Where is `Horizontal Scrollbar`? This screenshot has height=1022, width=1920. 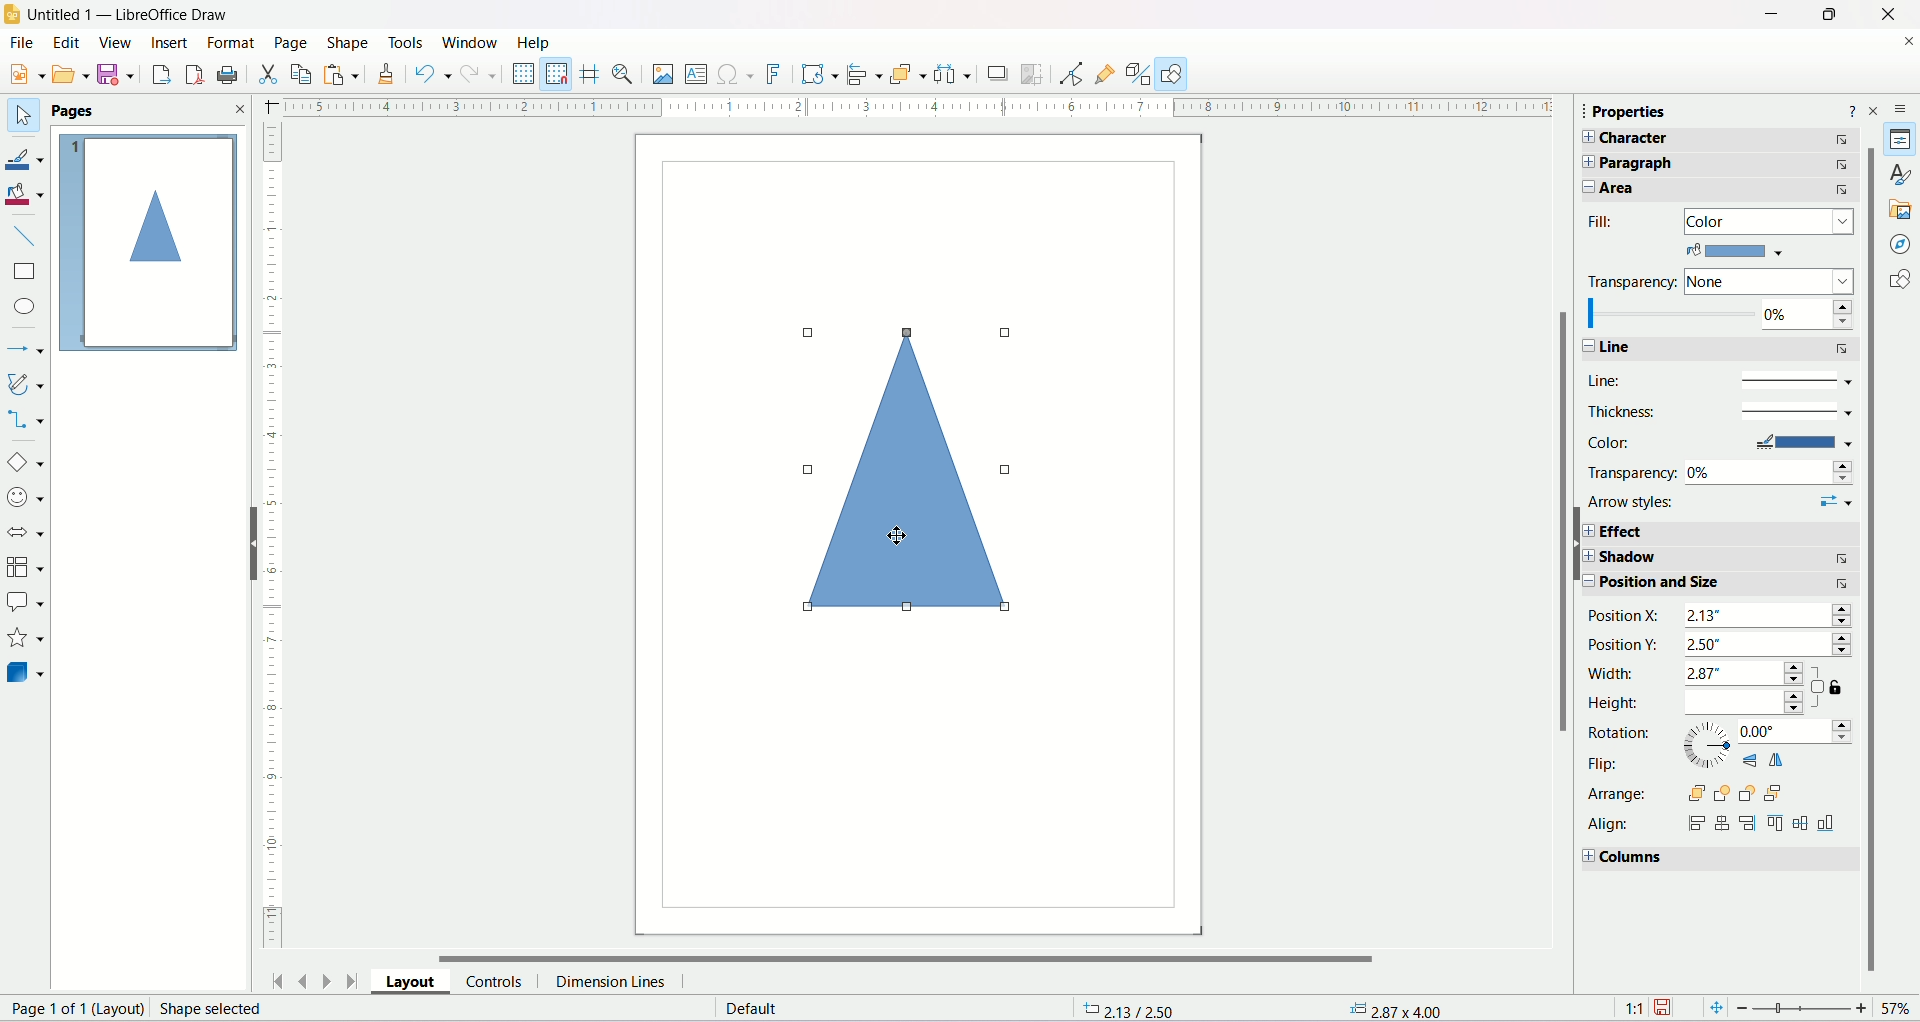
Horizontal Scrollbar is located at coordinates (891, 958).